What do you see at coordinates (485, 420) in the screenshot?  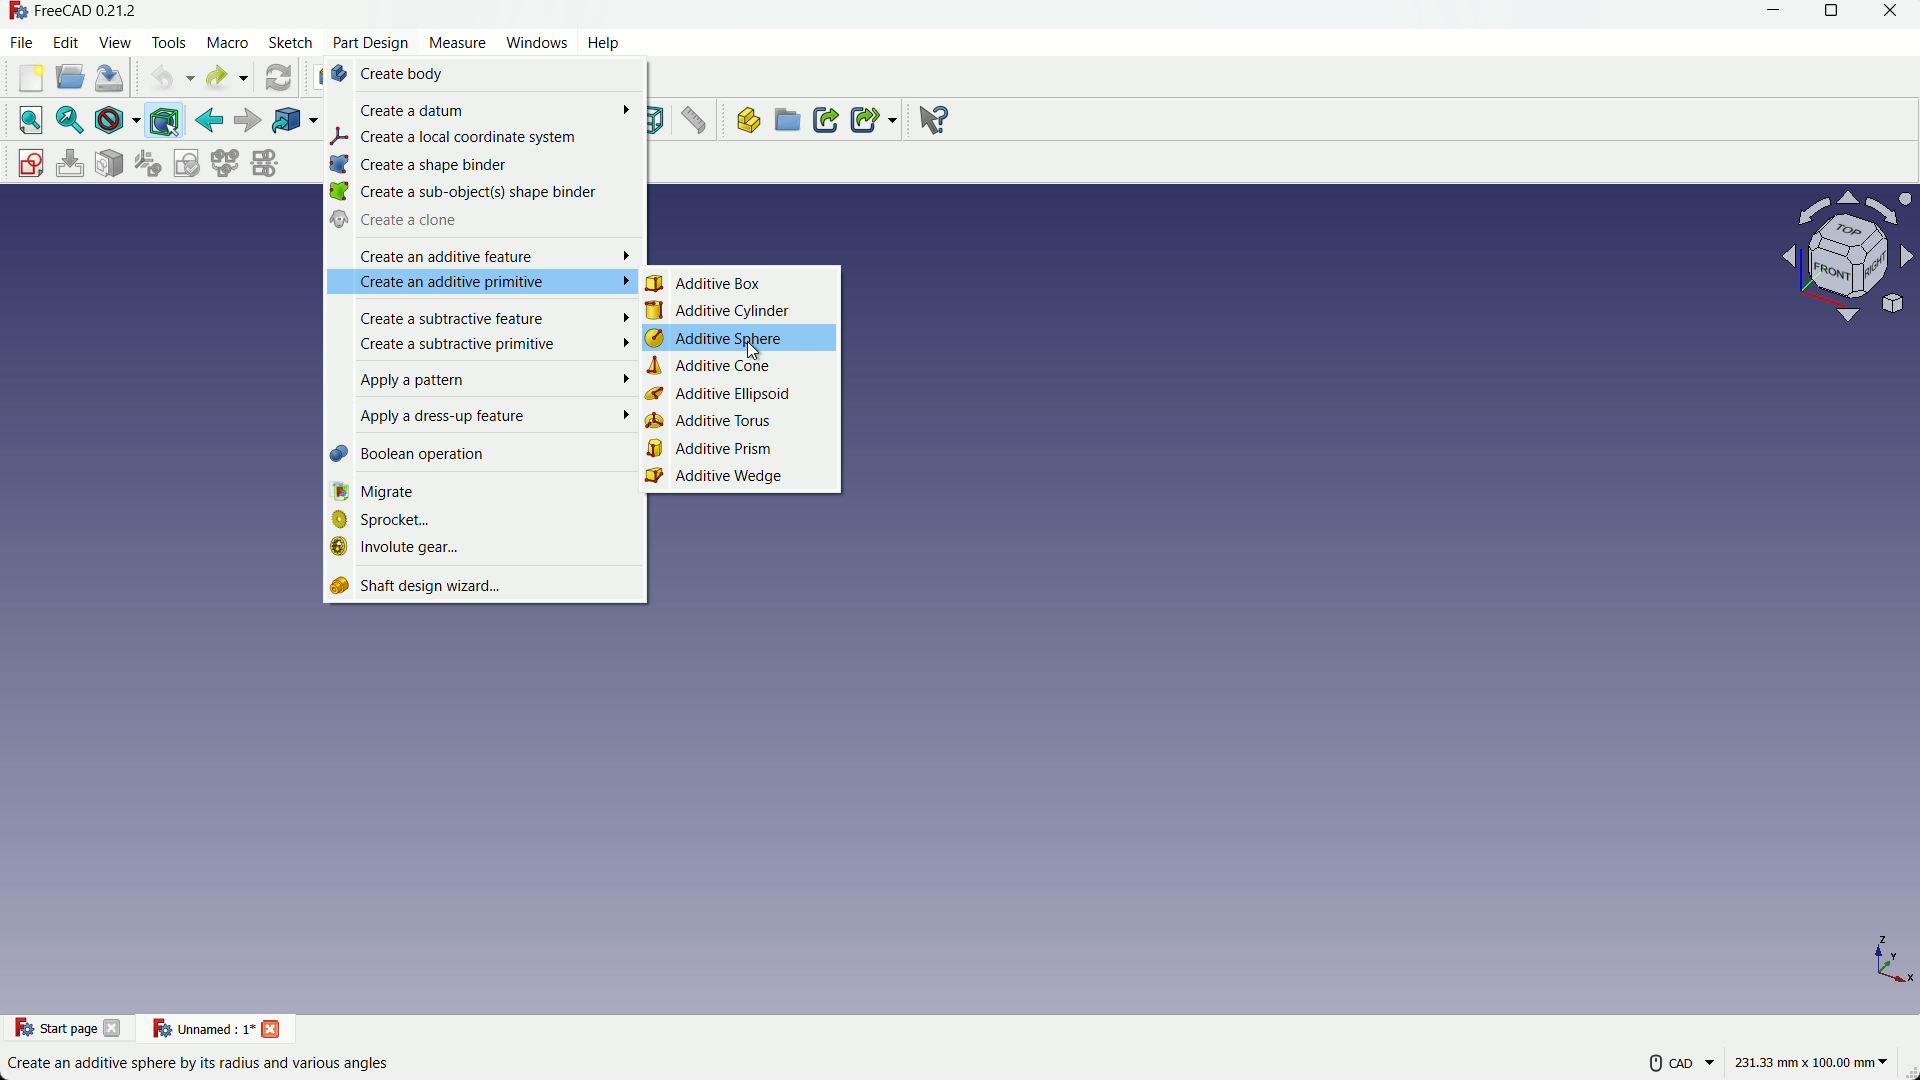 I see `apply a dress up feature` at bounding box center [485, 420].